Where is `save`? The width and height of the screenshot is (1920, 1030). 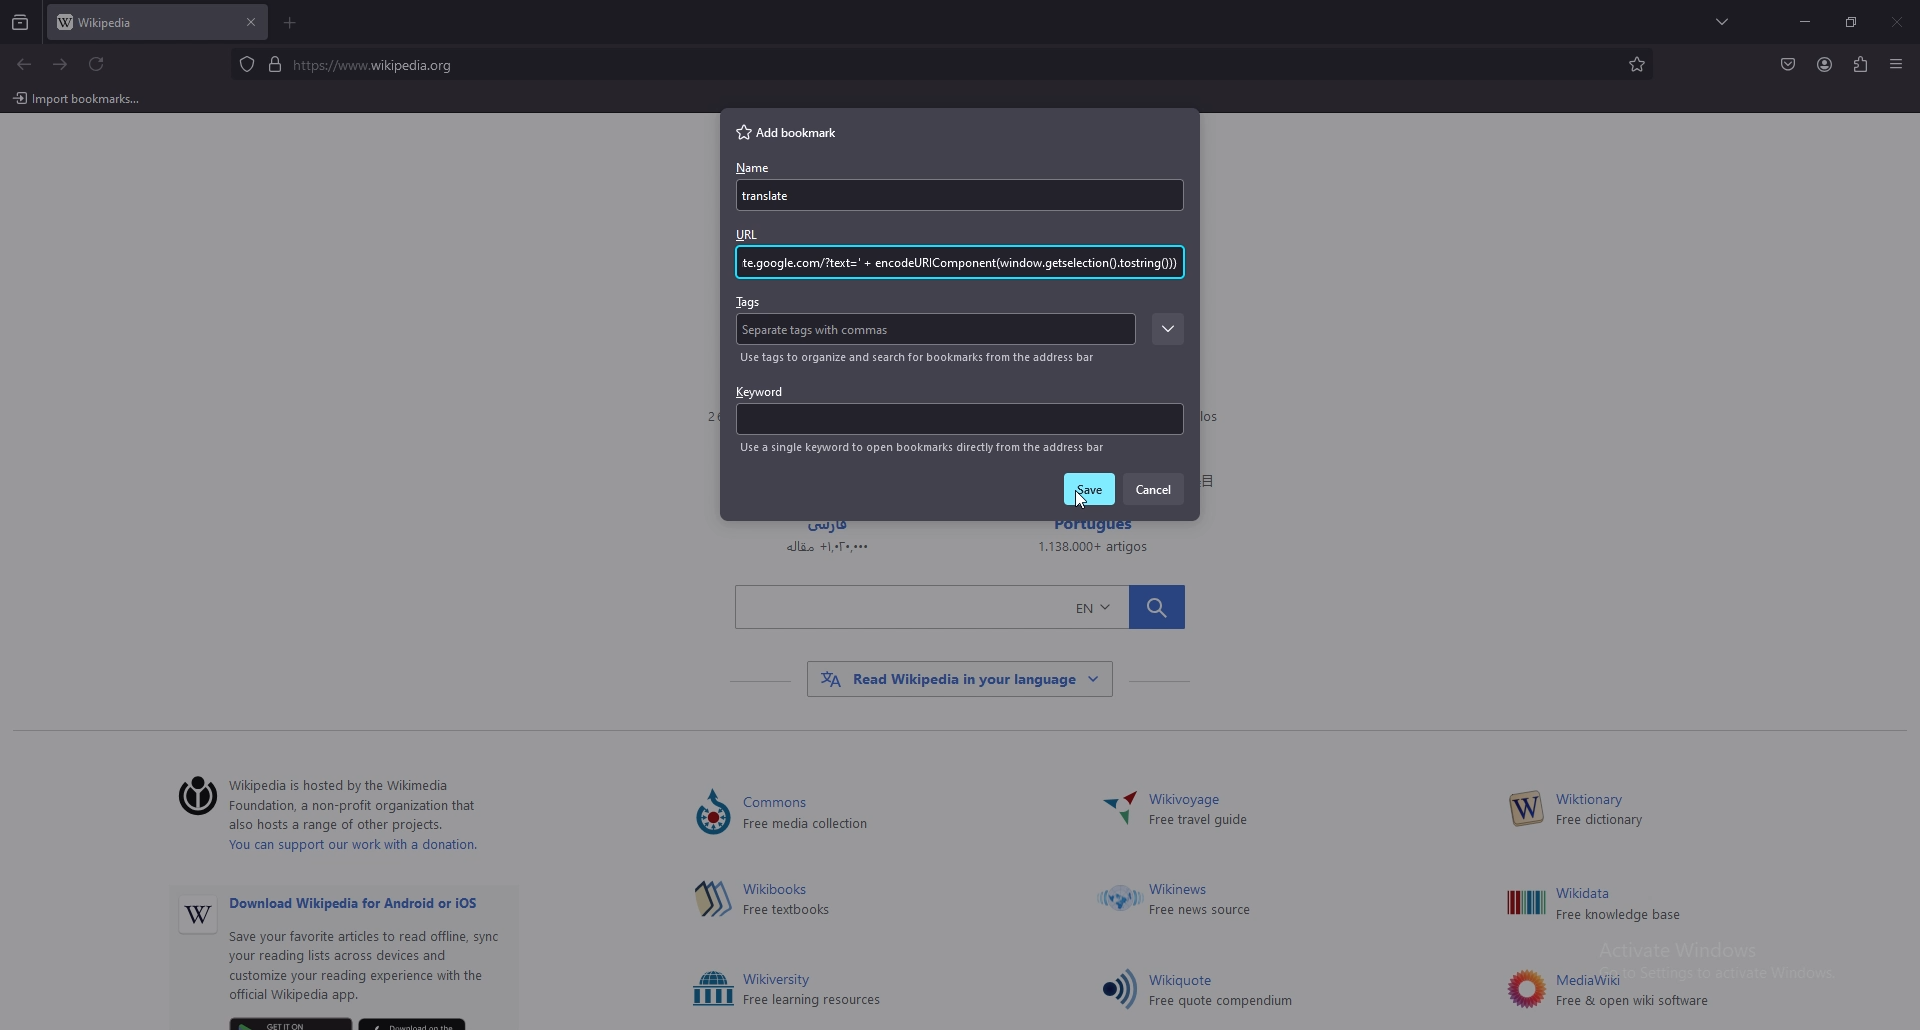 save is located at coordinates (1091, 490).